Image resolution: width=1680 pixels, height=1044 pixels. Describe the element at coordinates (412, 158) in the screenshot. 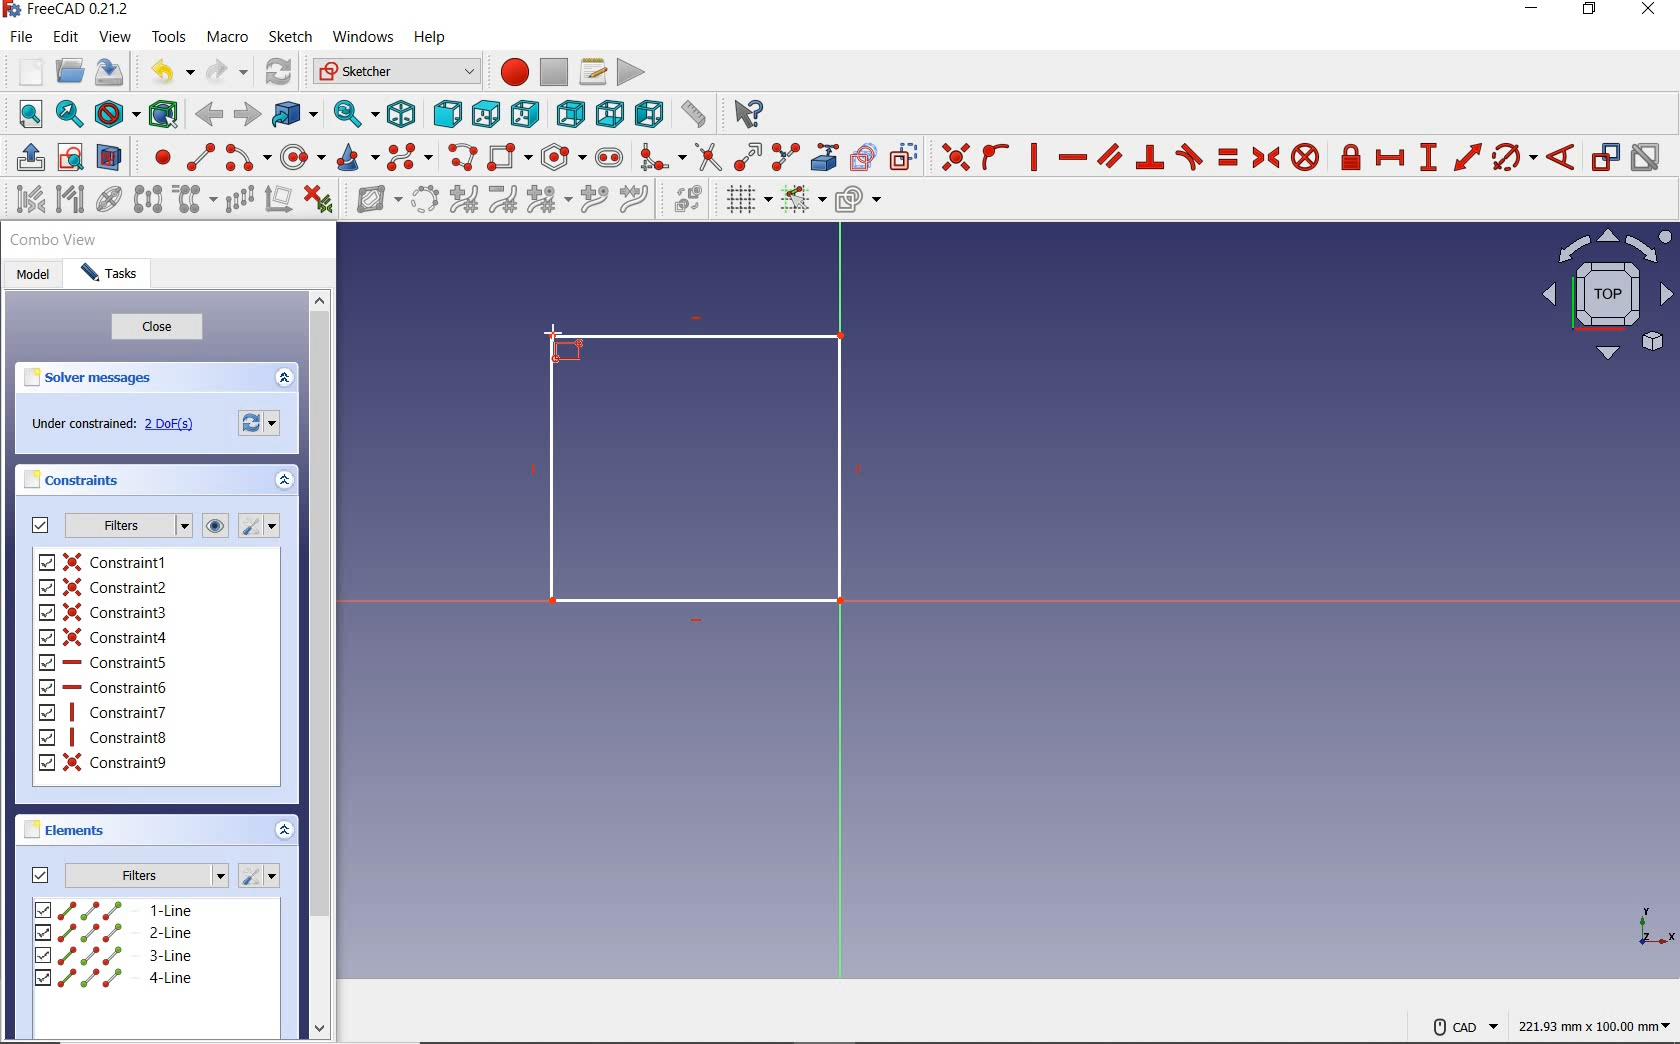

I see `create B-Spline` at that location.